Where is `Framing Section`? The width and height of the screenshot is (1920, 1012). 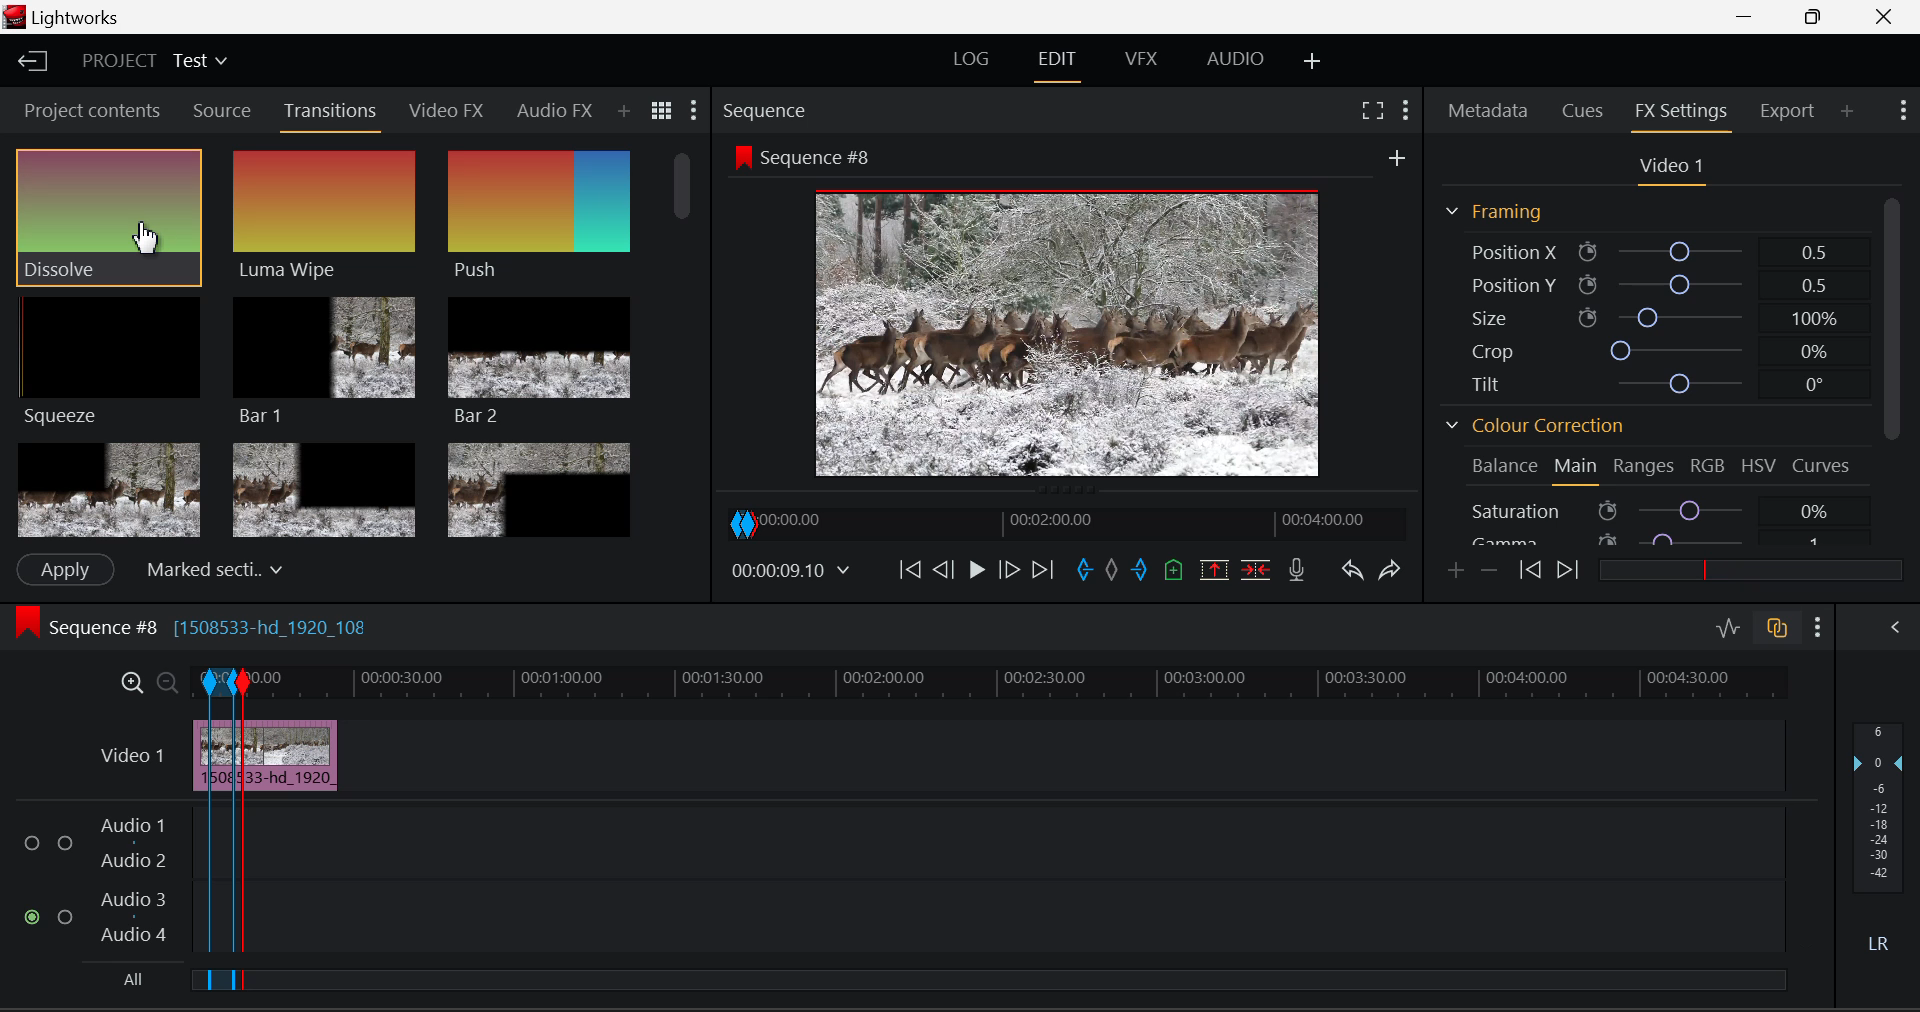
Framing Section is located at coordinates (1505, 212).